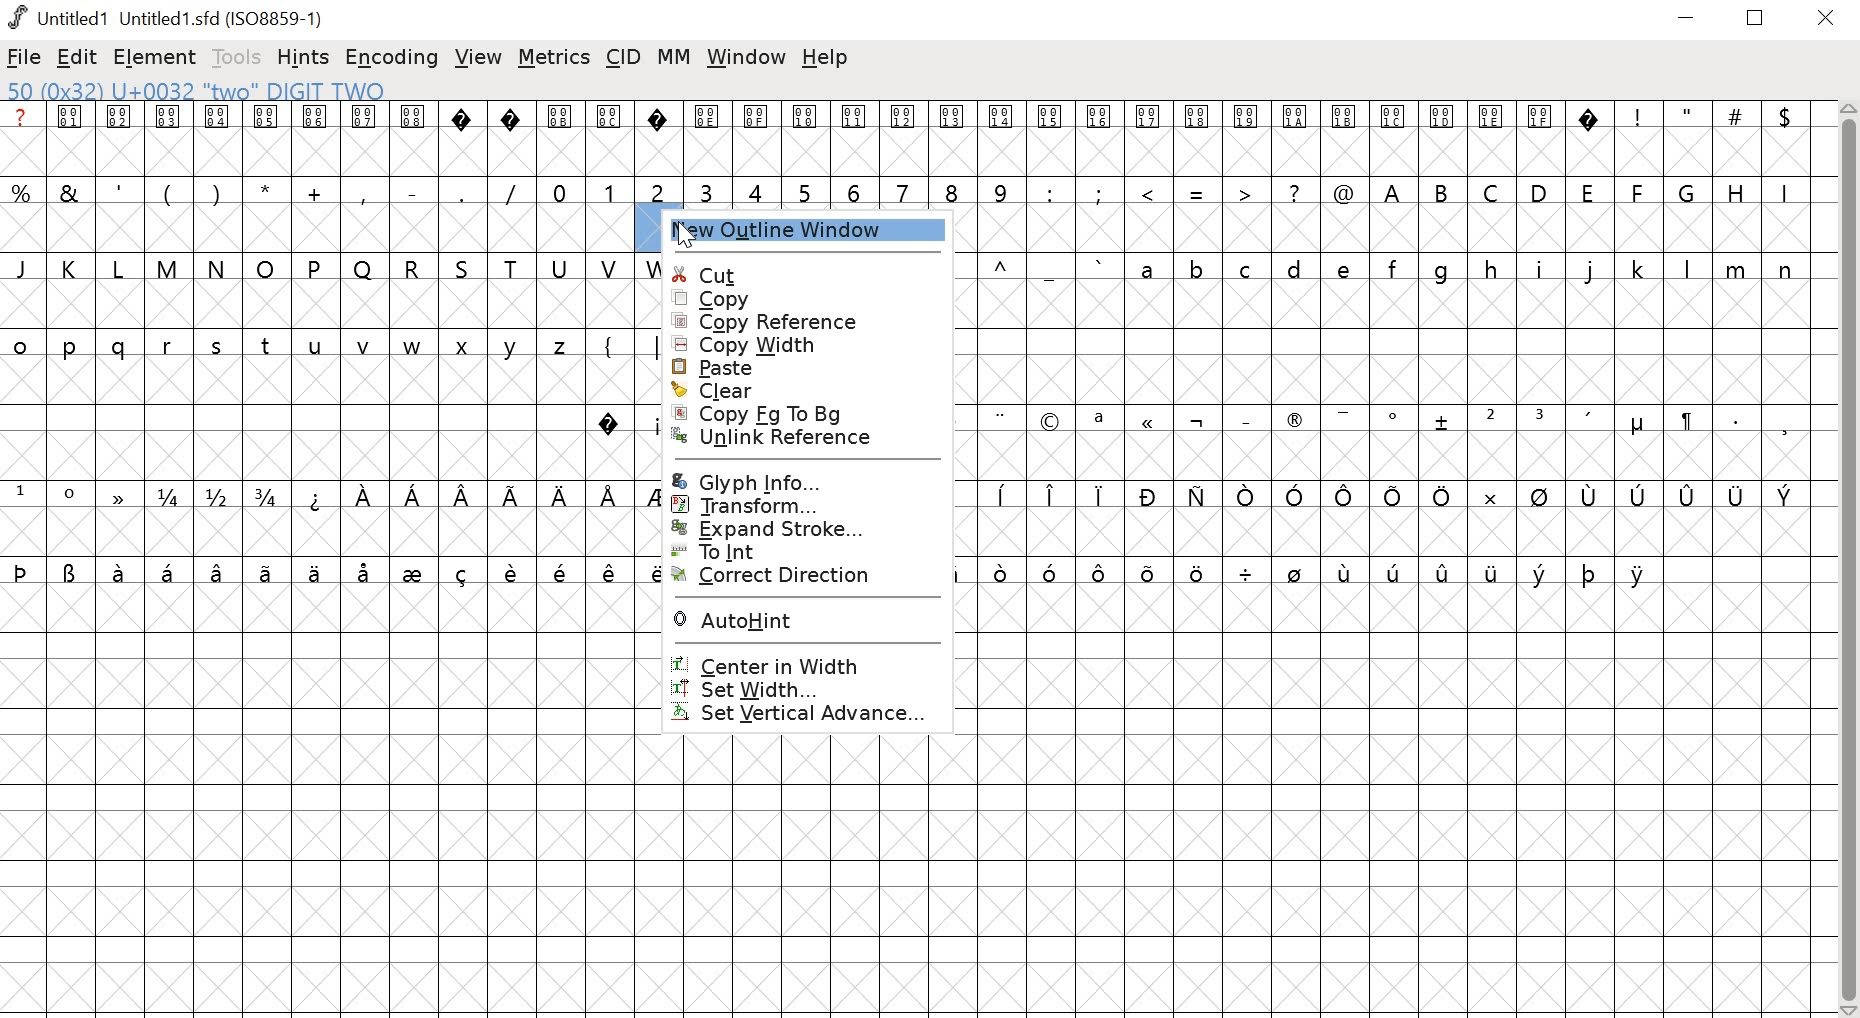  Describe the element at coordinates (1231, 153) in the screenshot. I see `glyphs` at that location.